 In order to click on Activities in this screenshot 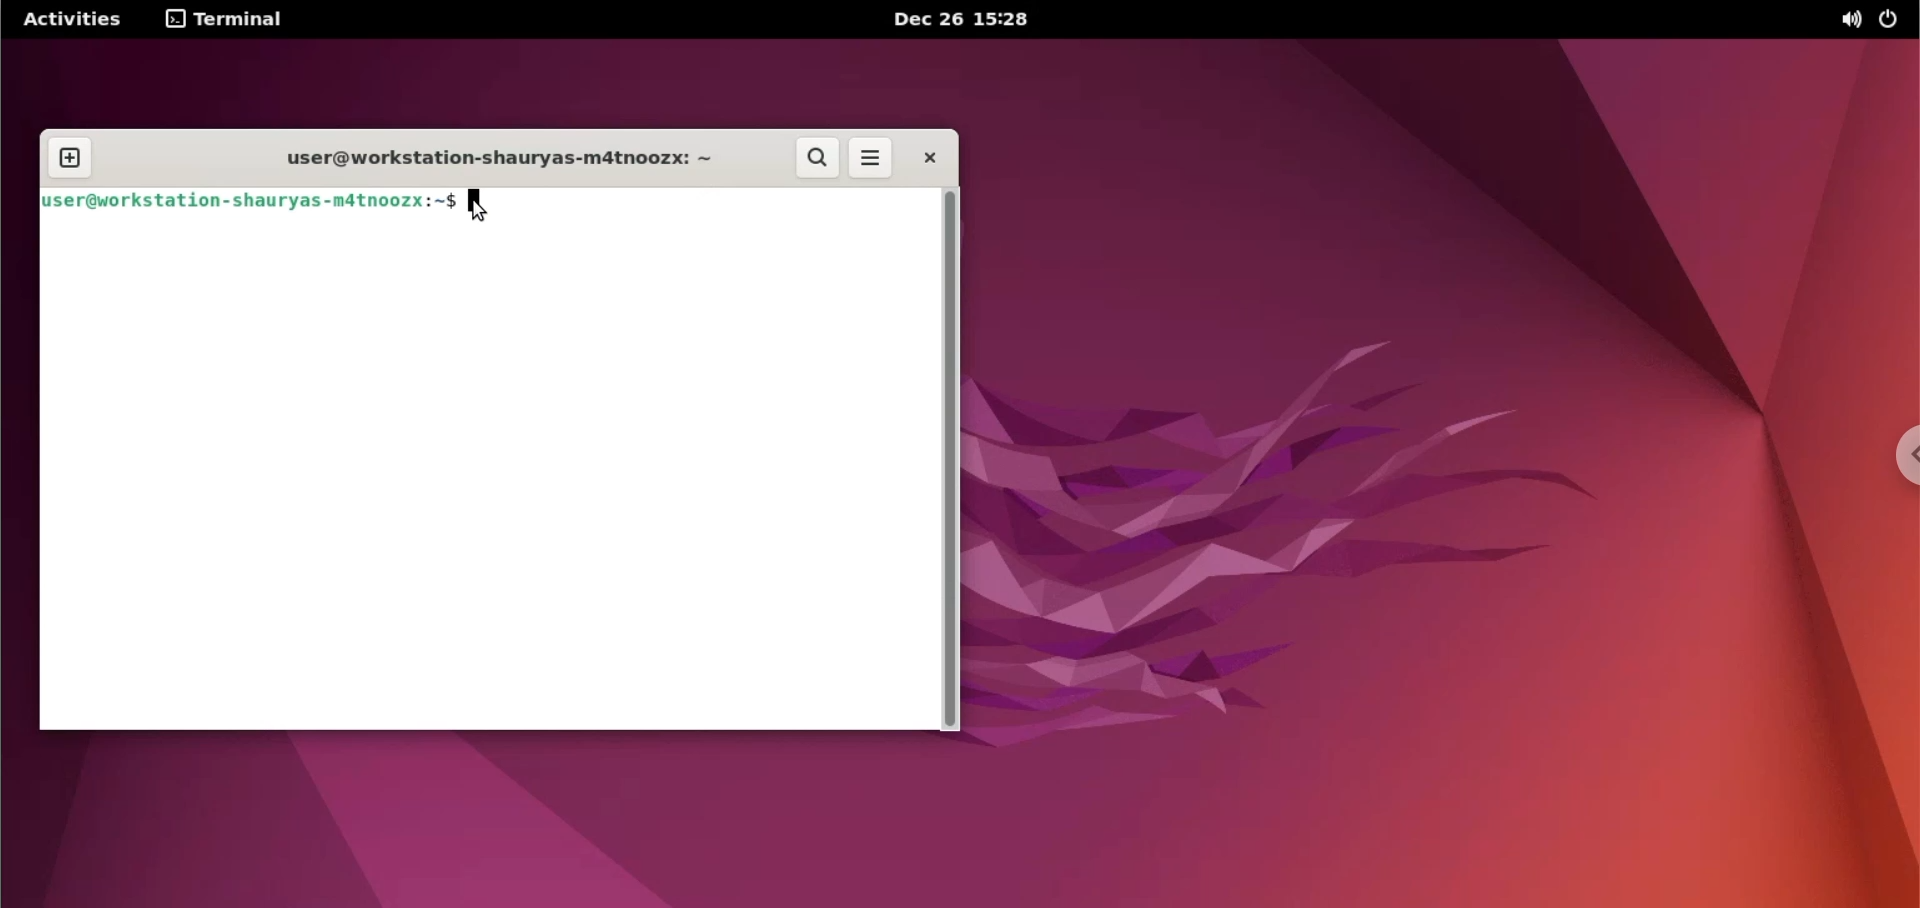, I will do `click(68, 21)`.